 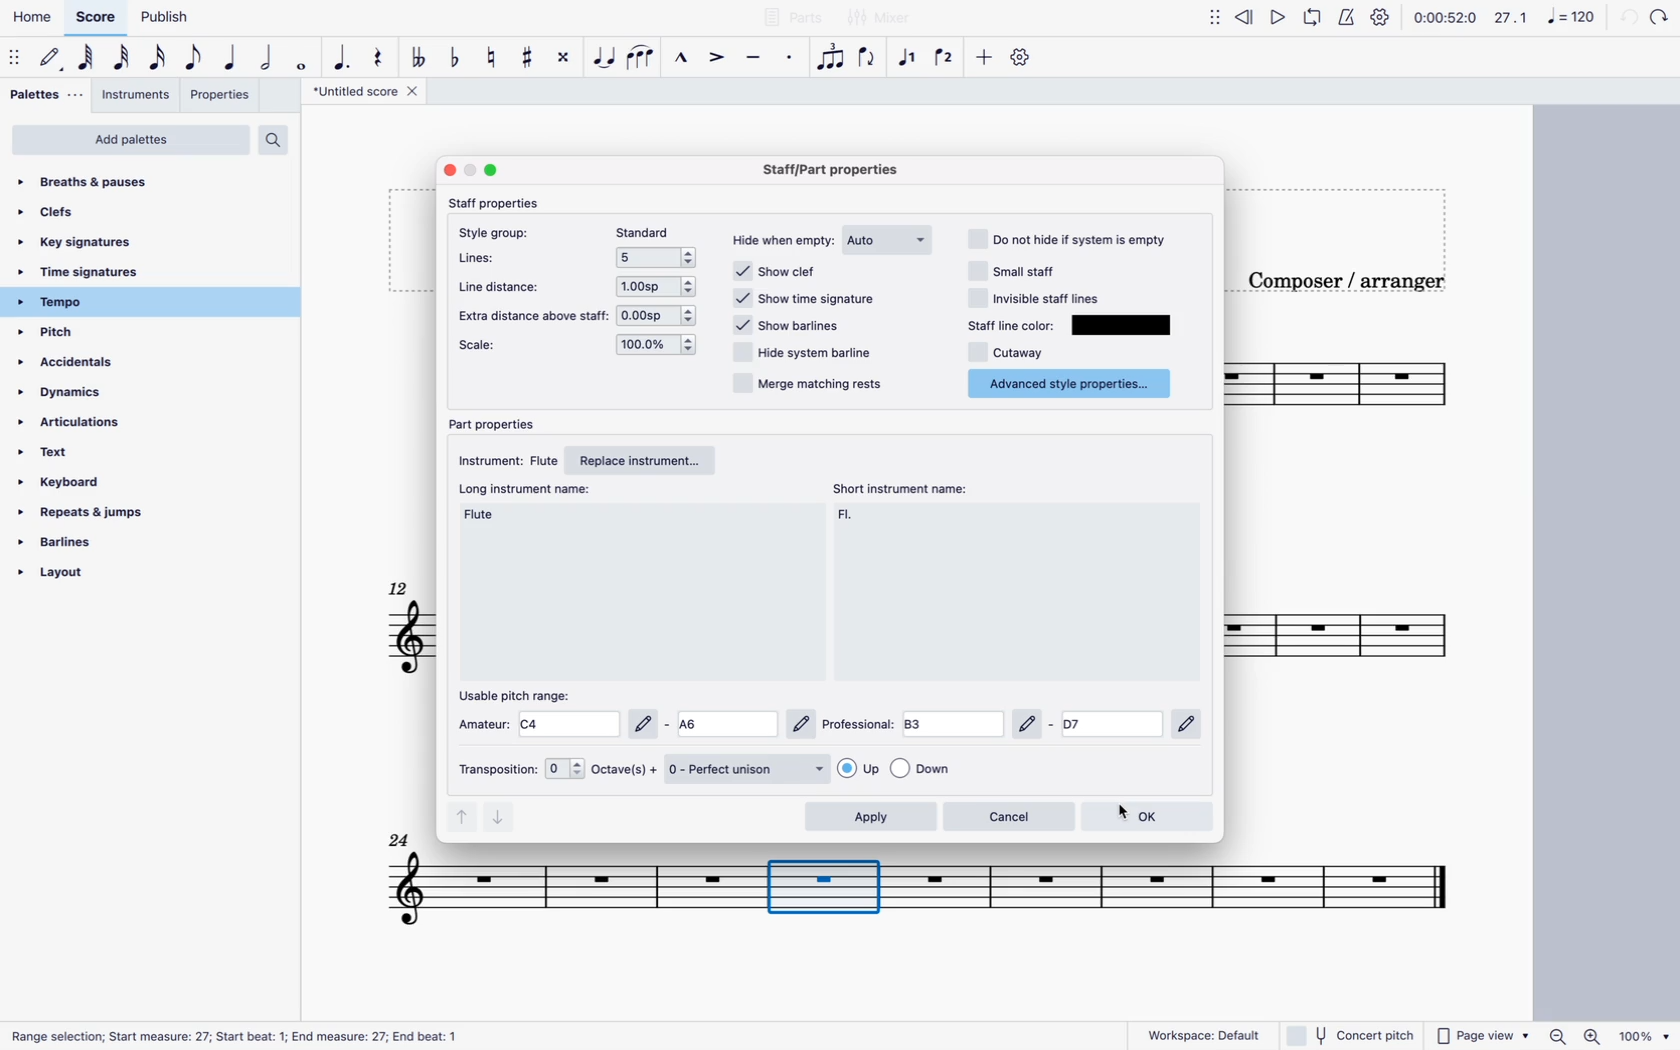 I want to click on search, so click(x=277, y=140).